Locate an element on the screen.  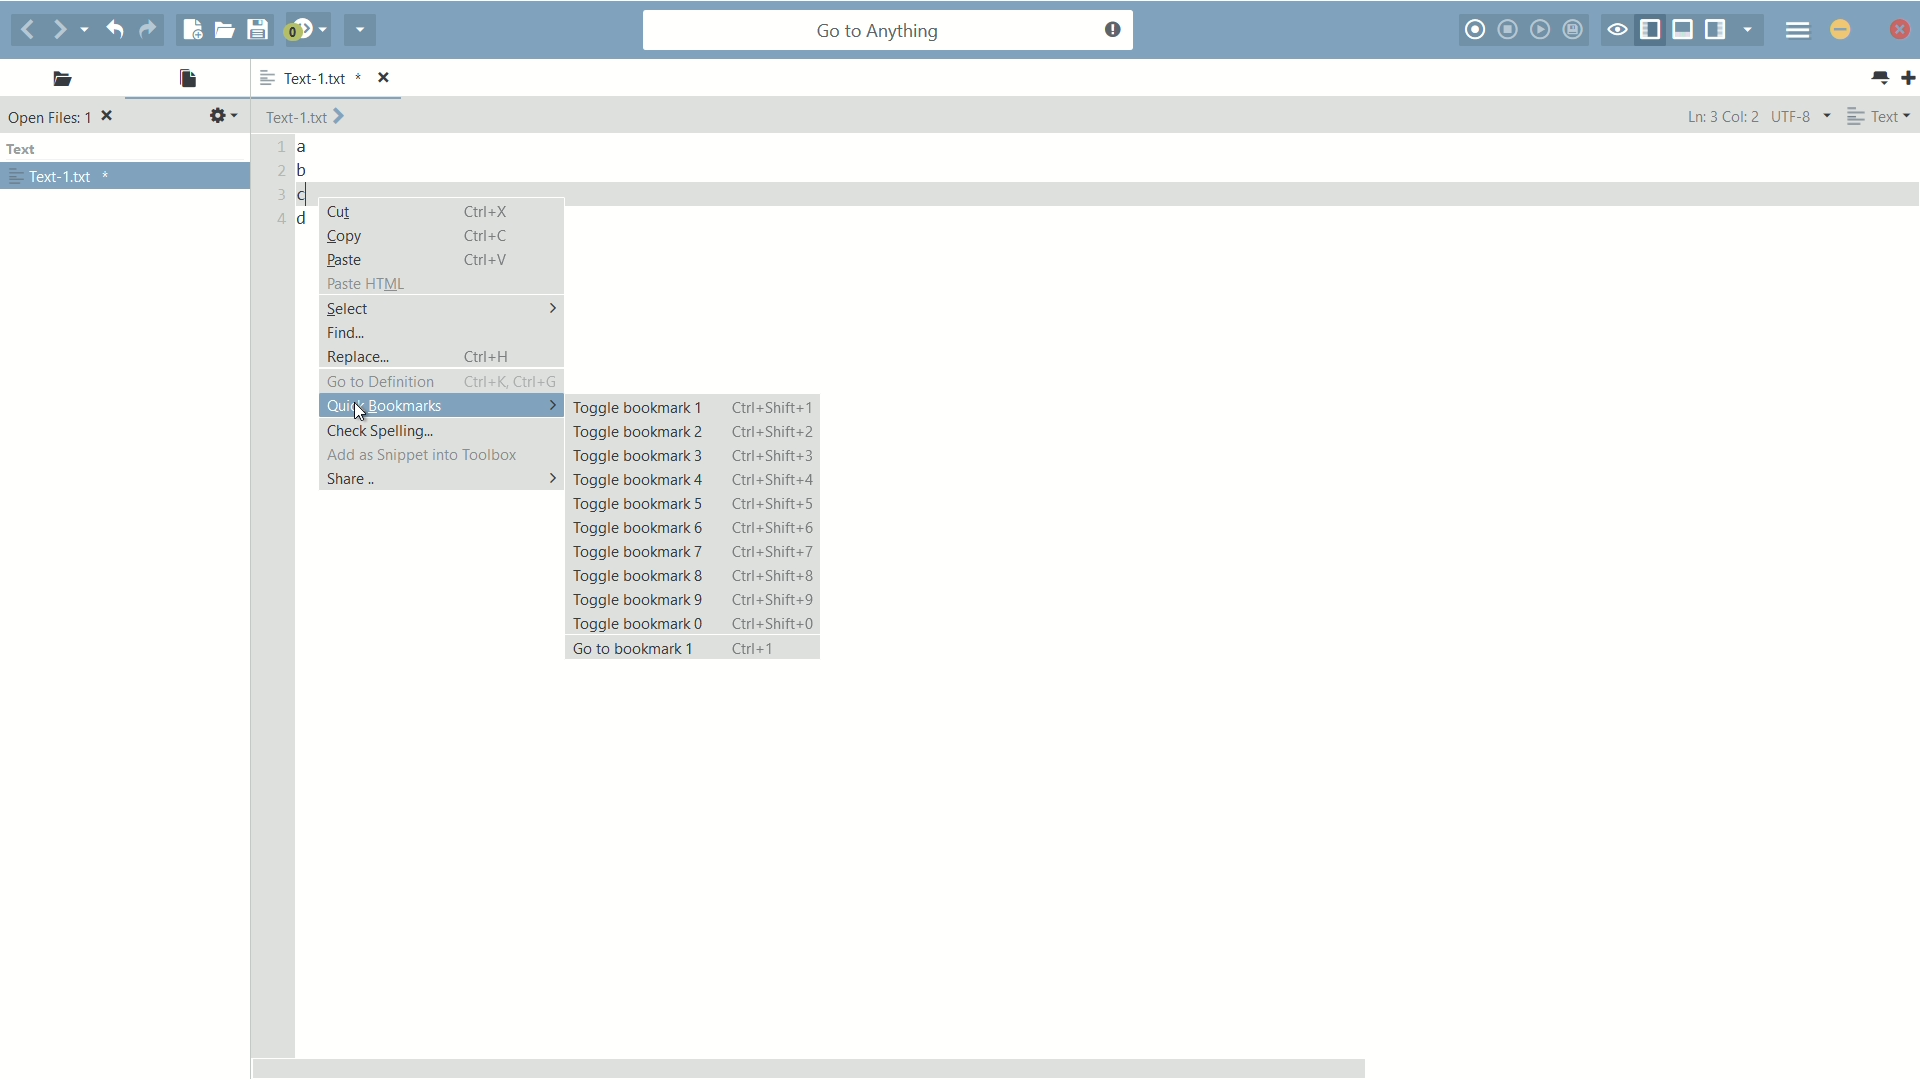
save macros to toolbox is located at coordinates (1575, 29).